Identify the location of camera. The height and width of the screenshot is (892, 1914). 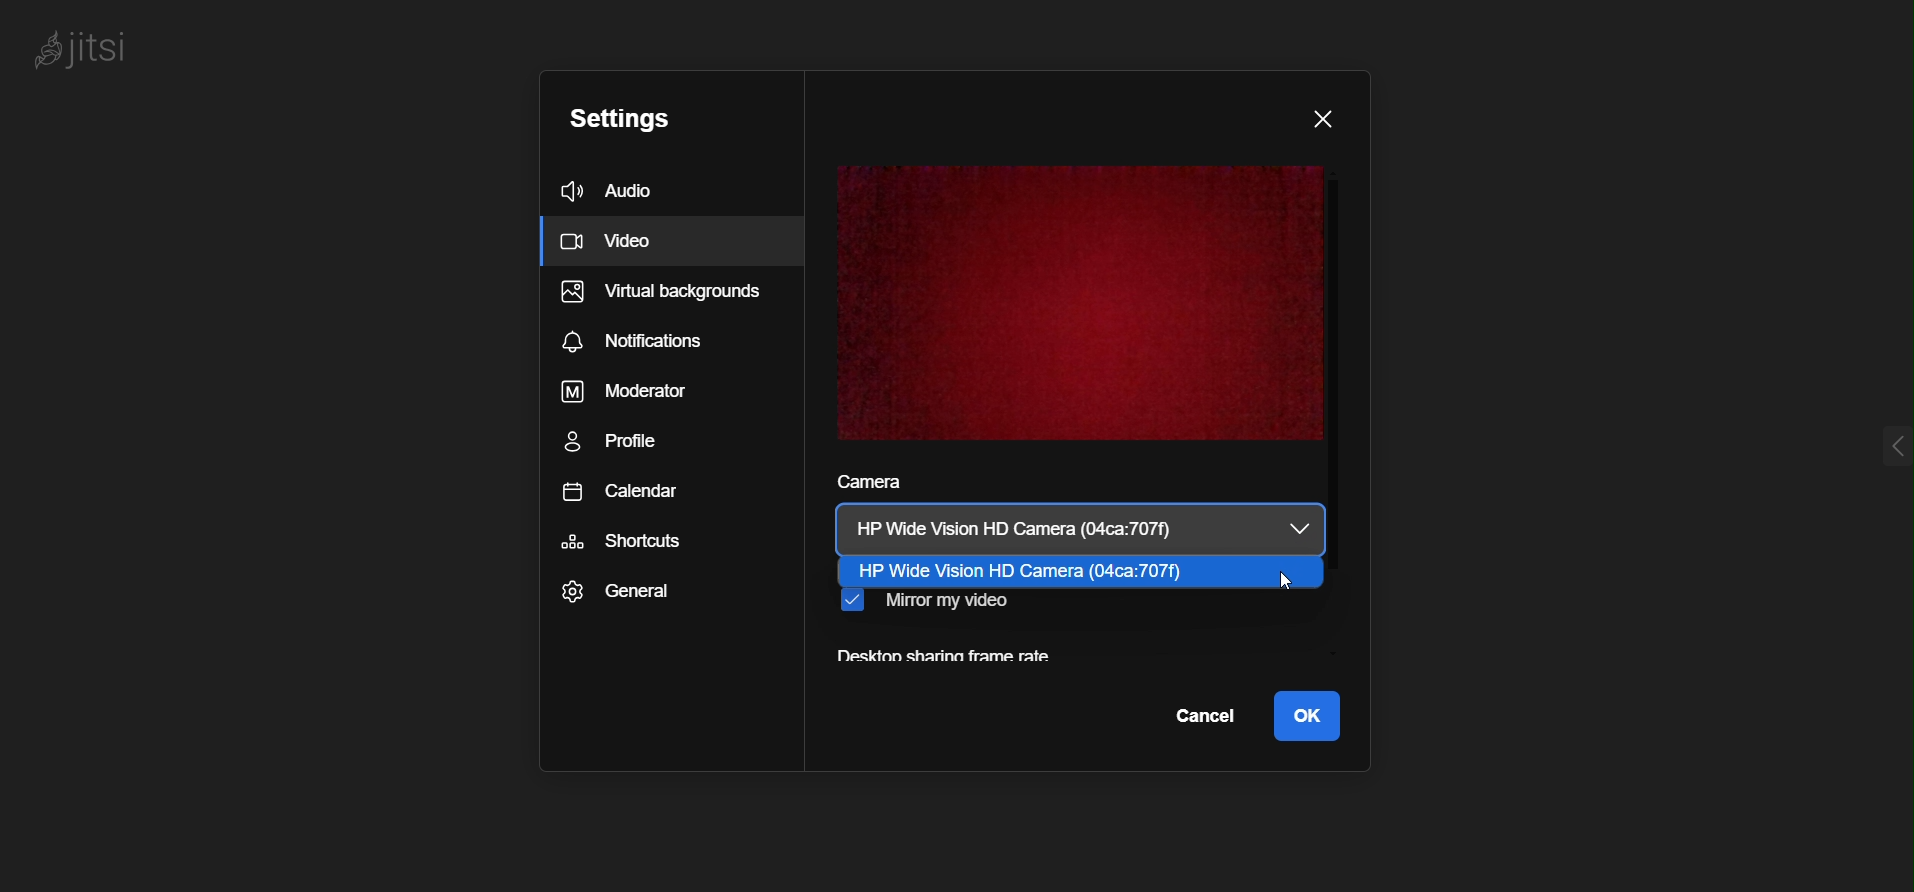
(866, 485).